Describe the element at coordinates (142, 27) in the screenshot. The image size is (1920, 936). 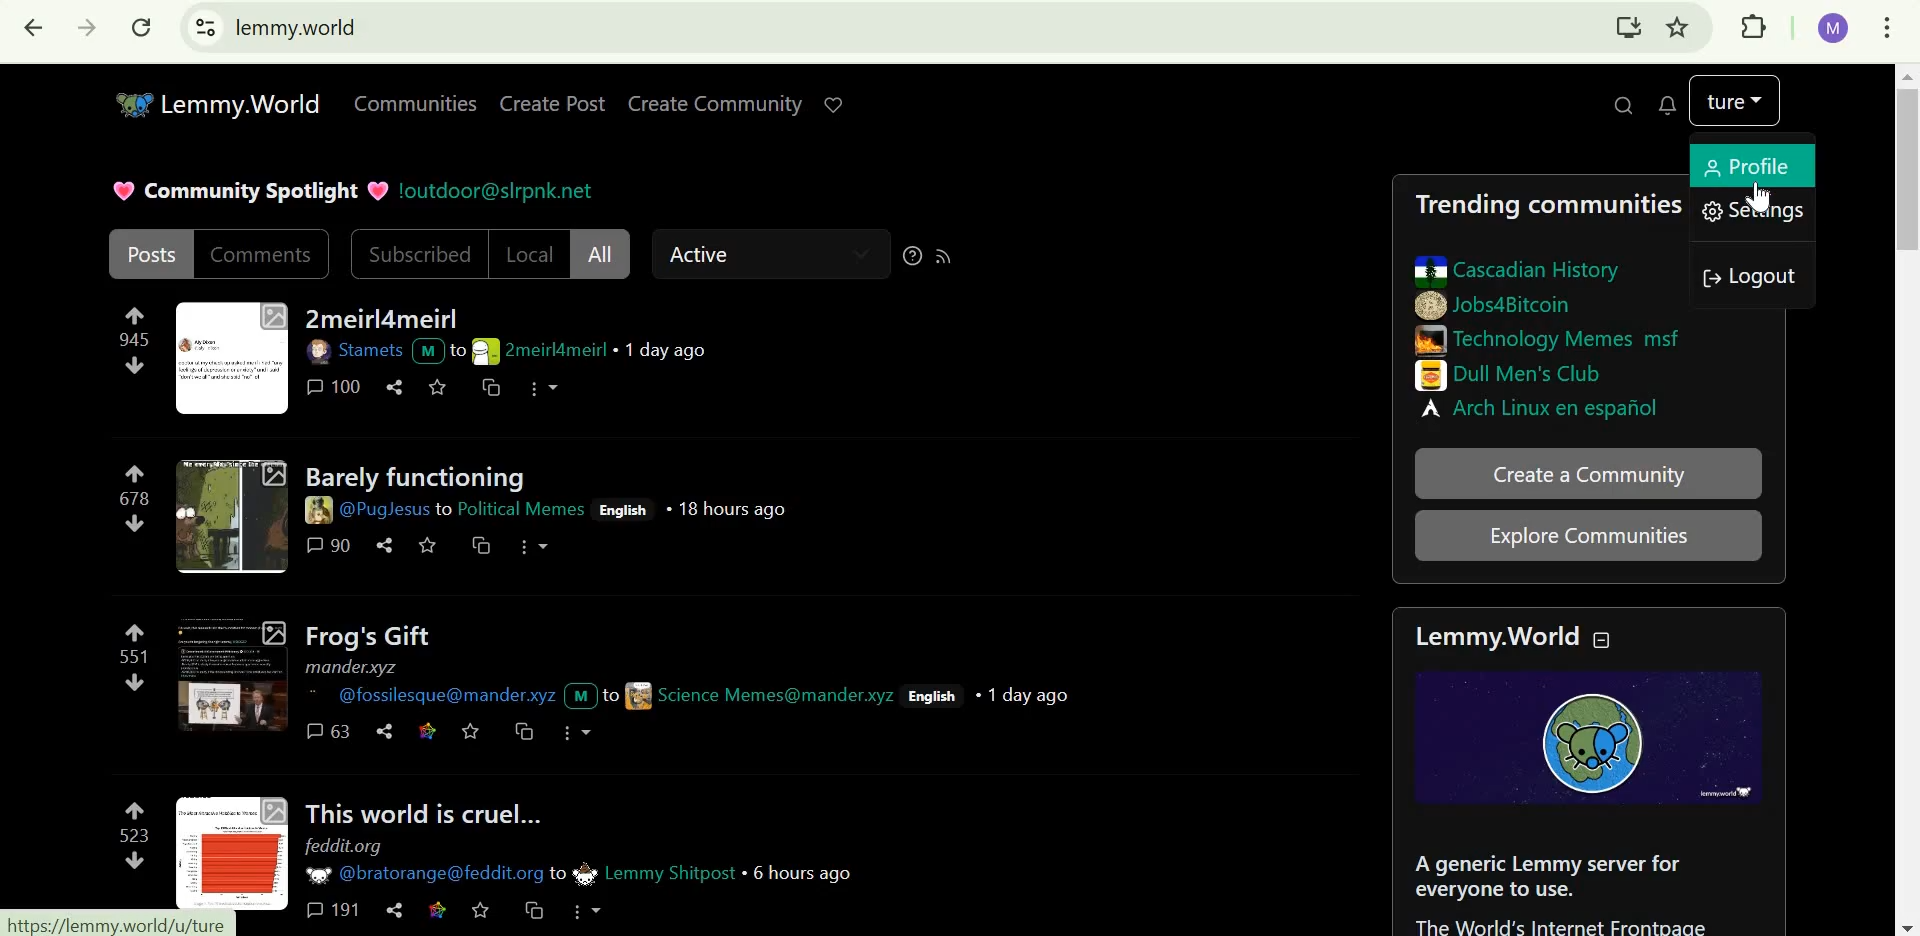
I see `reload this page` at that location.